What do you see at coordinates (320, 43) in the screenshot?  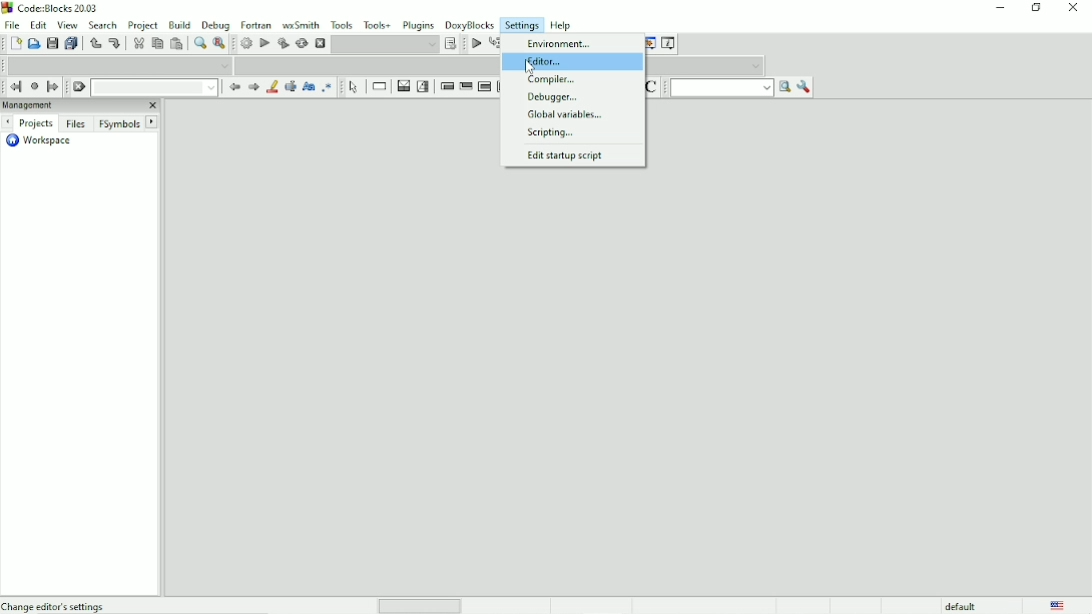 I see `Abort` at bounding box center [320, 43].